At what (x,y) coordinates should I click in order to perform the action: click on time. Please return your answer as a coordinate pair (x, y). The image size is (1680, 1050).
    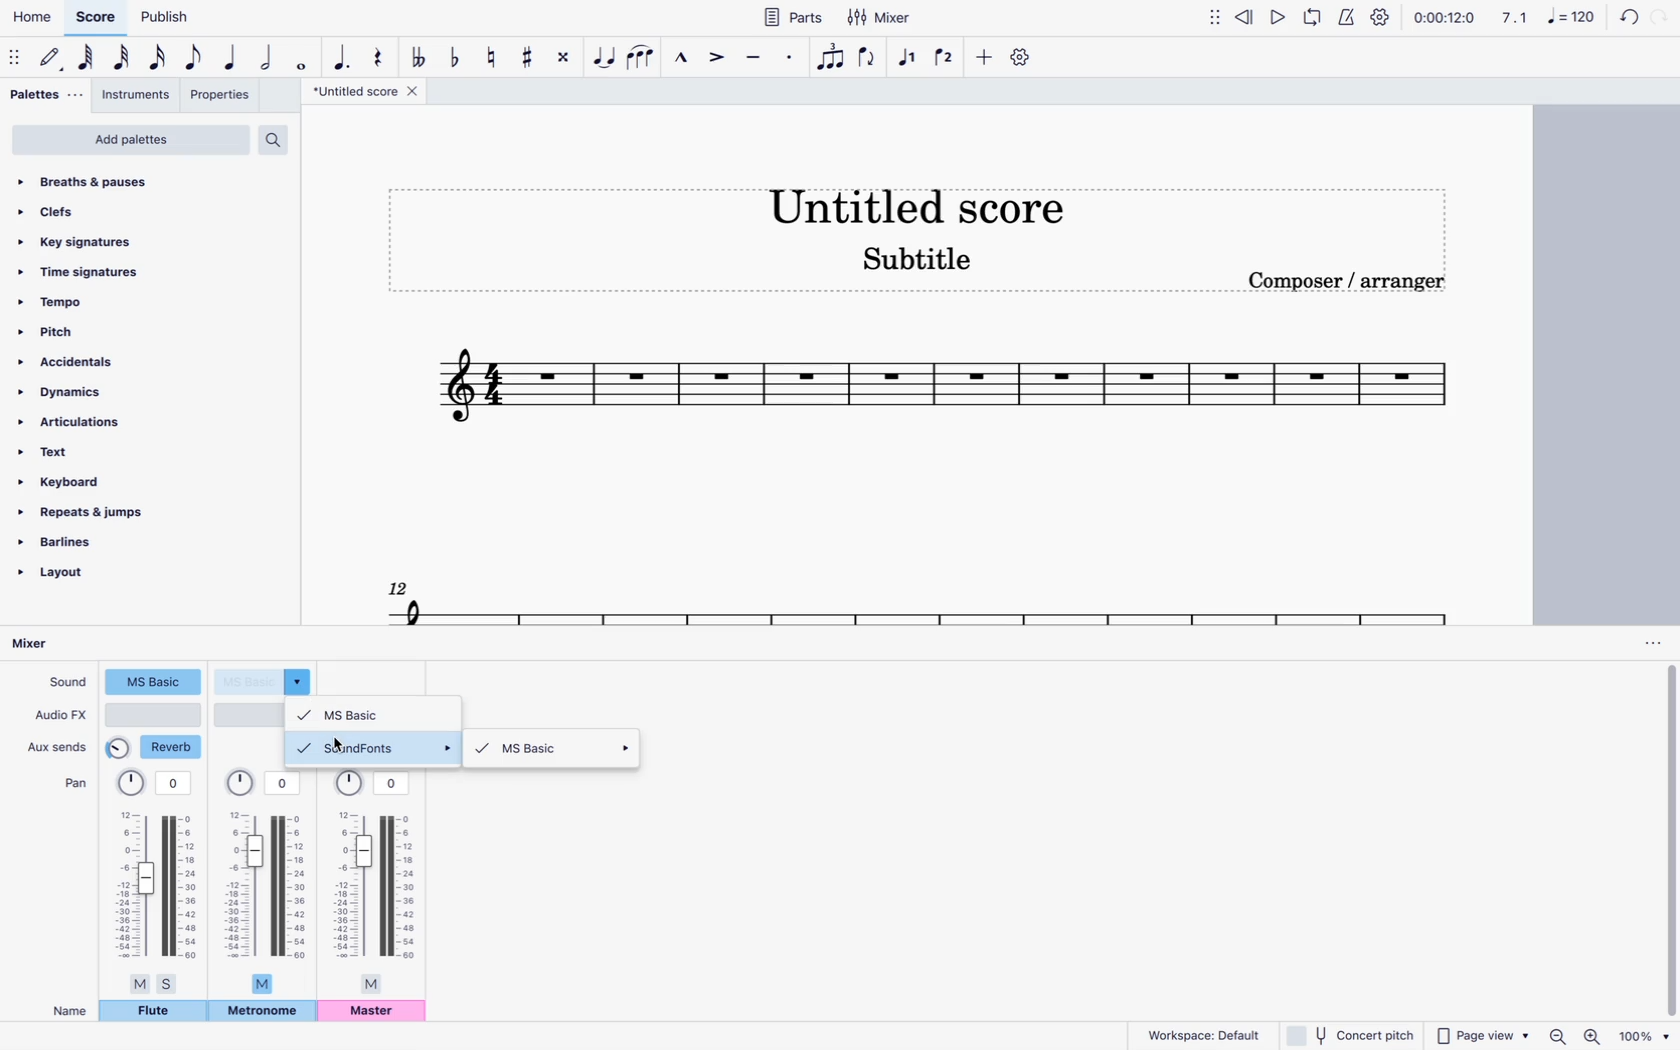
    Looking at the image, I should click on (1444, 19).